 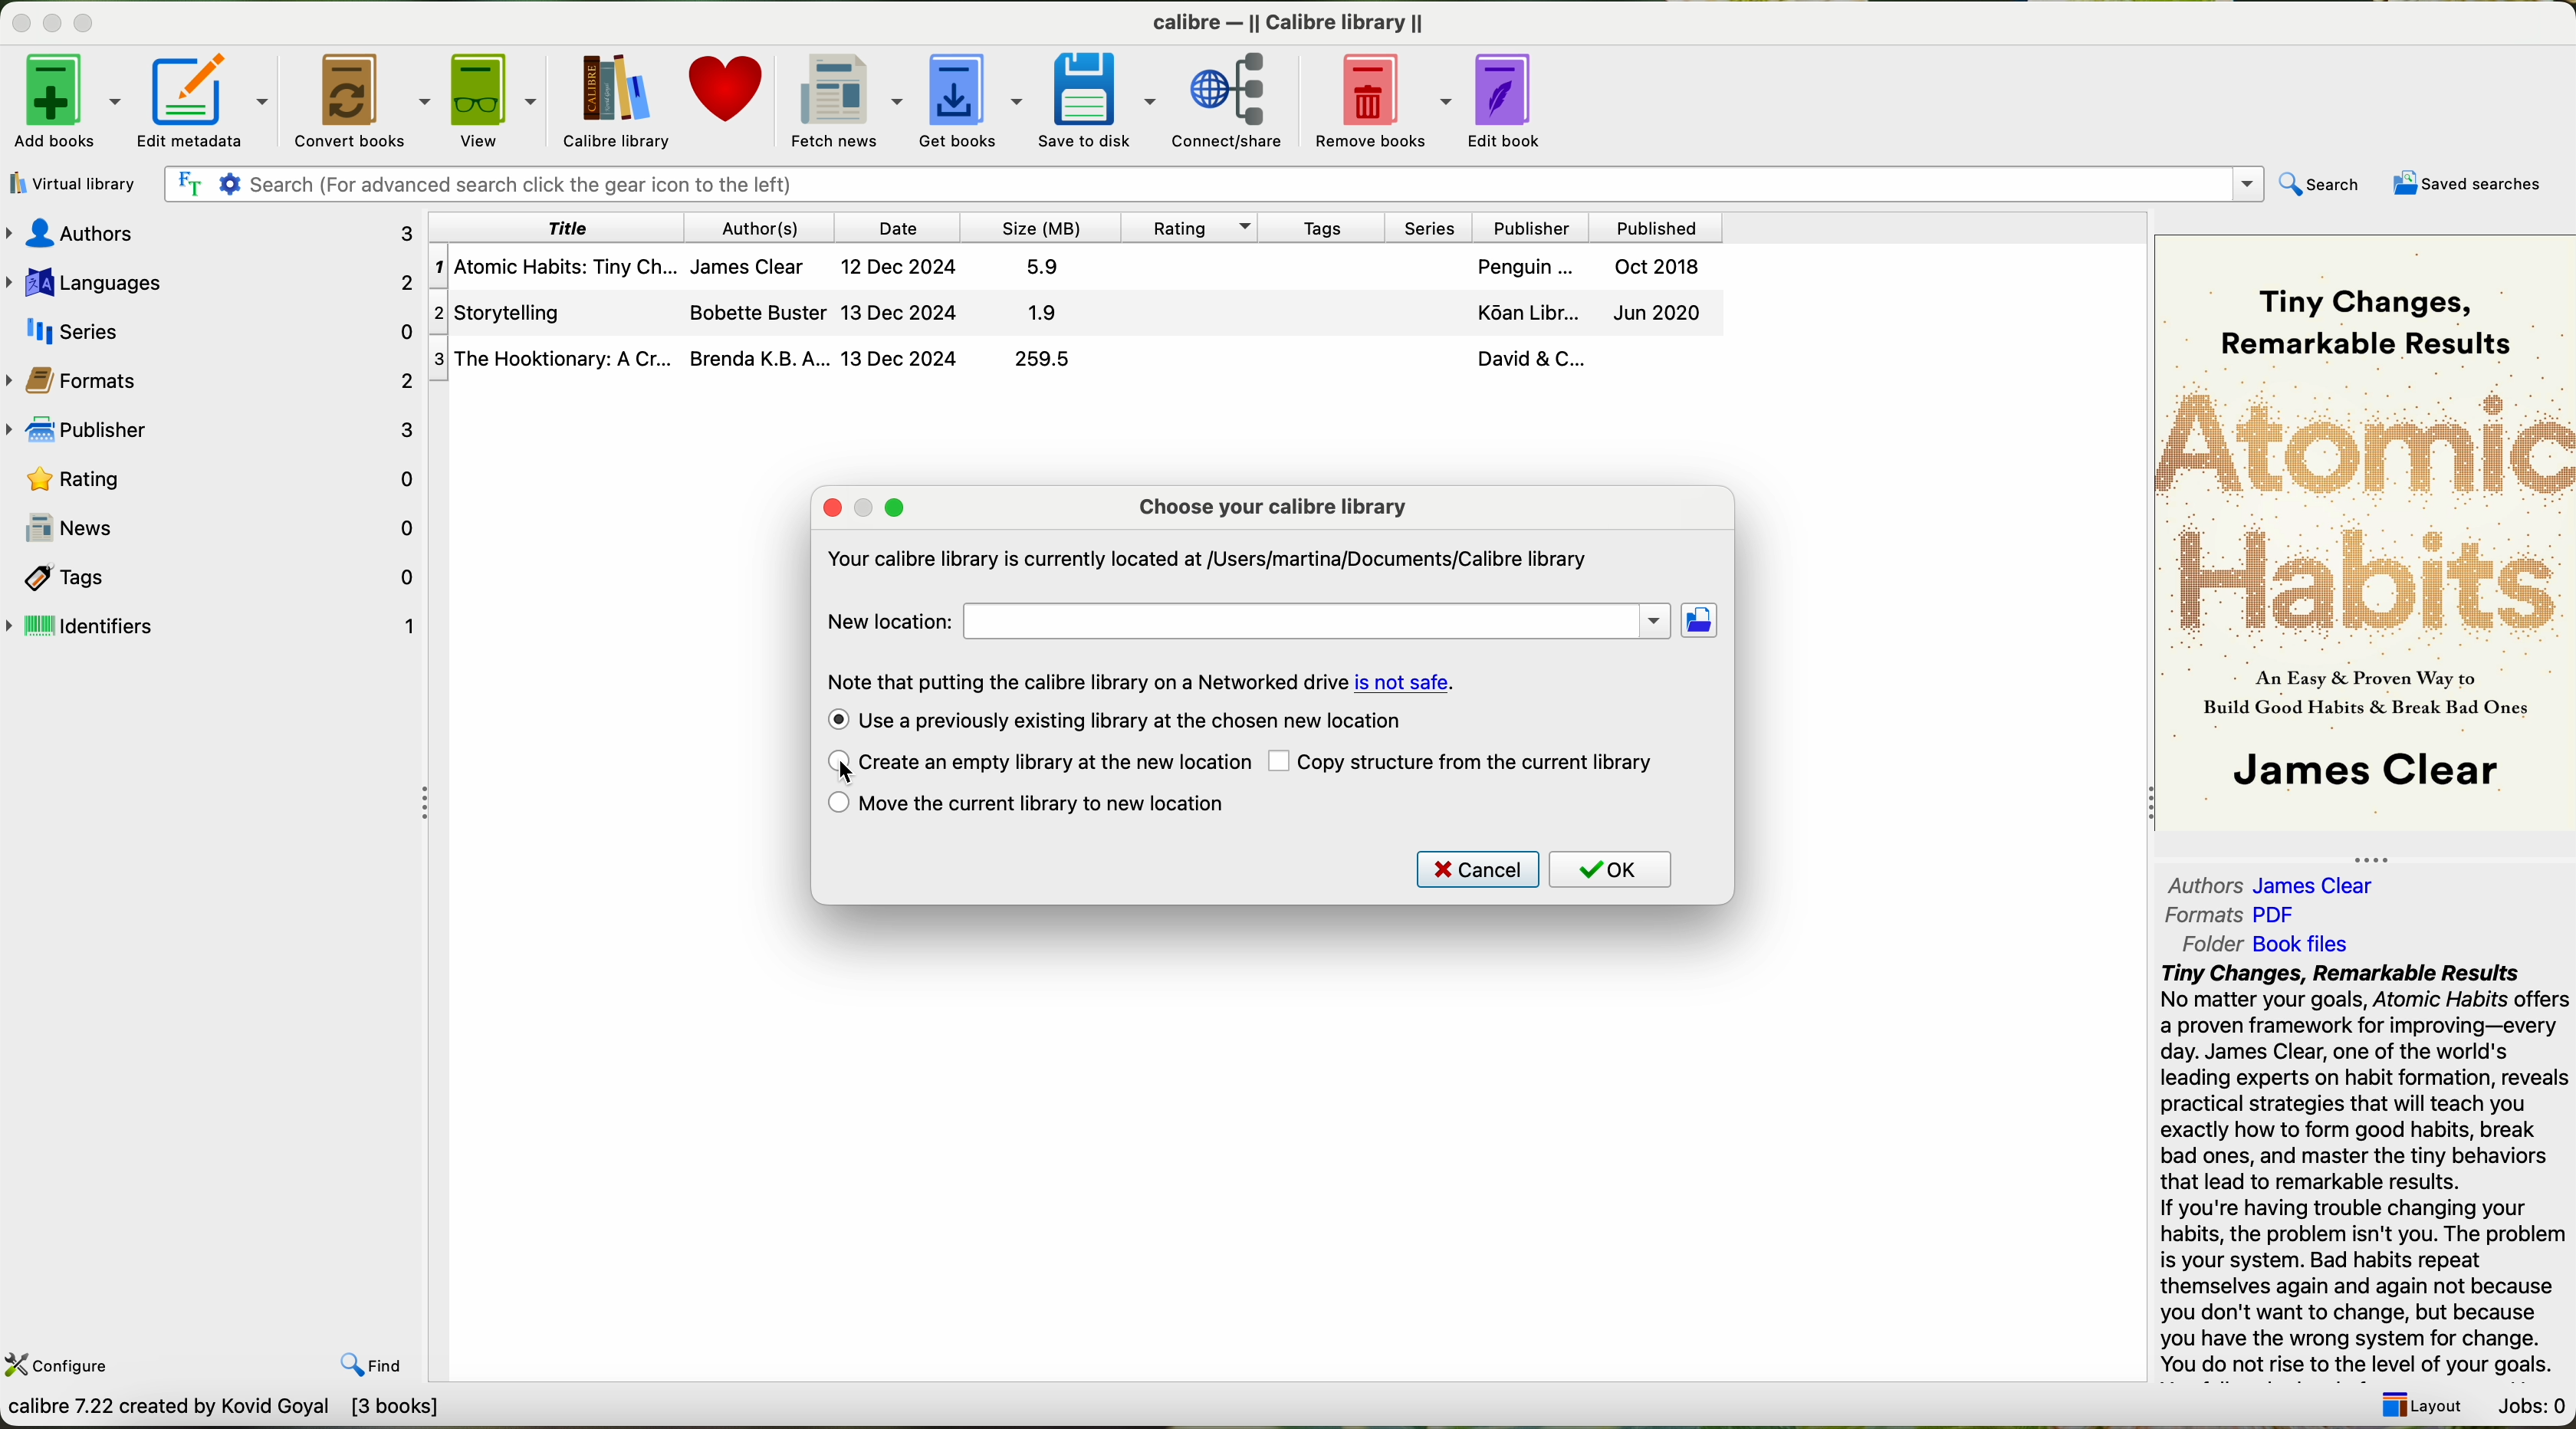 I want to click on formats:PDF, so click(x=2238, y=915).